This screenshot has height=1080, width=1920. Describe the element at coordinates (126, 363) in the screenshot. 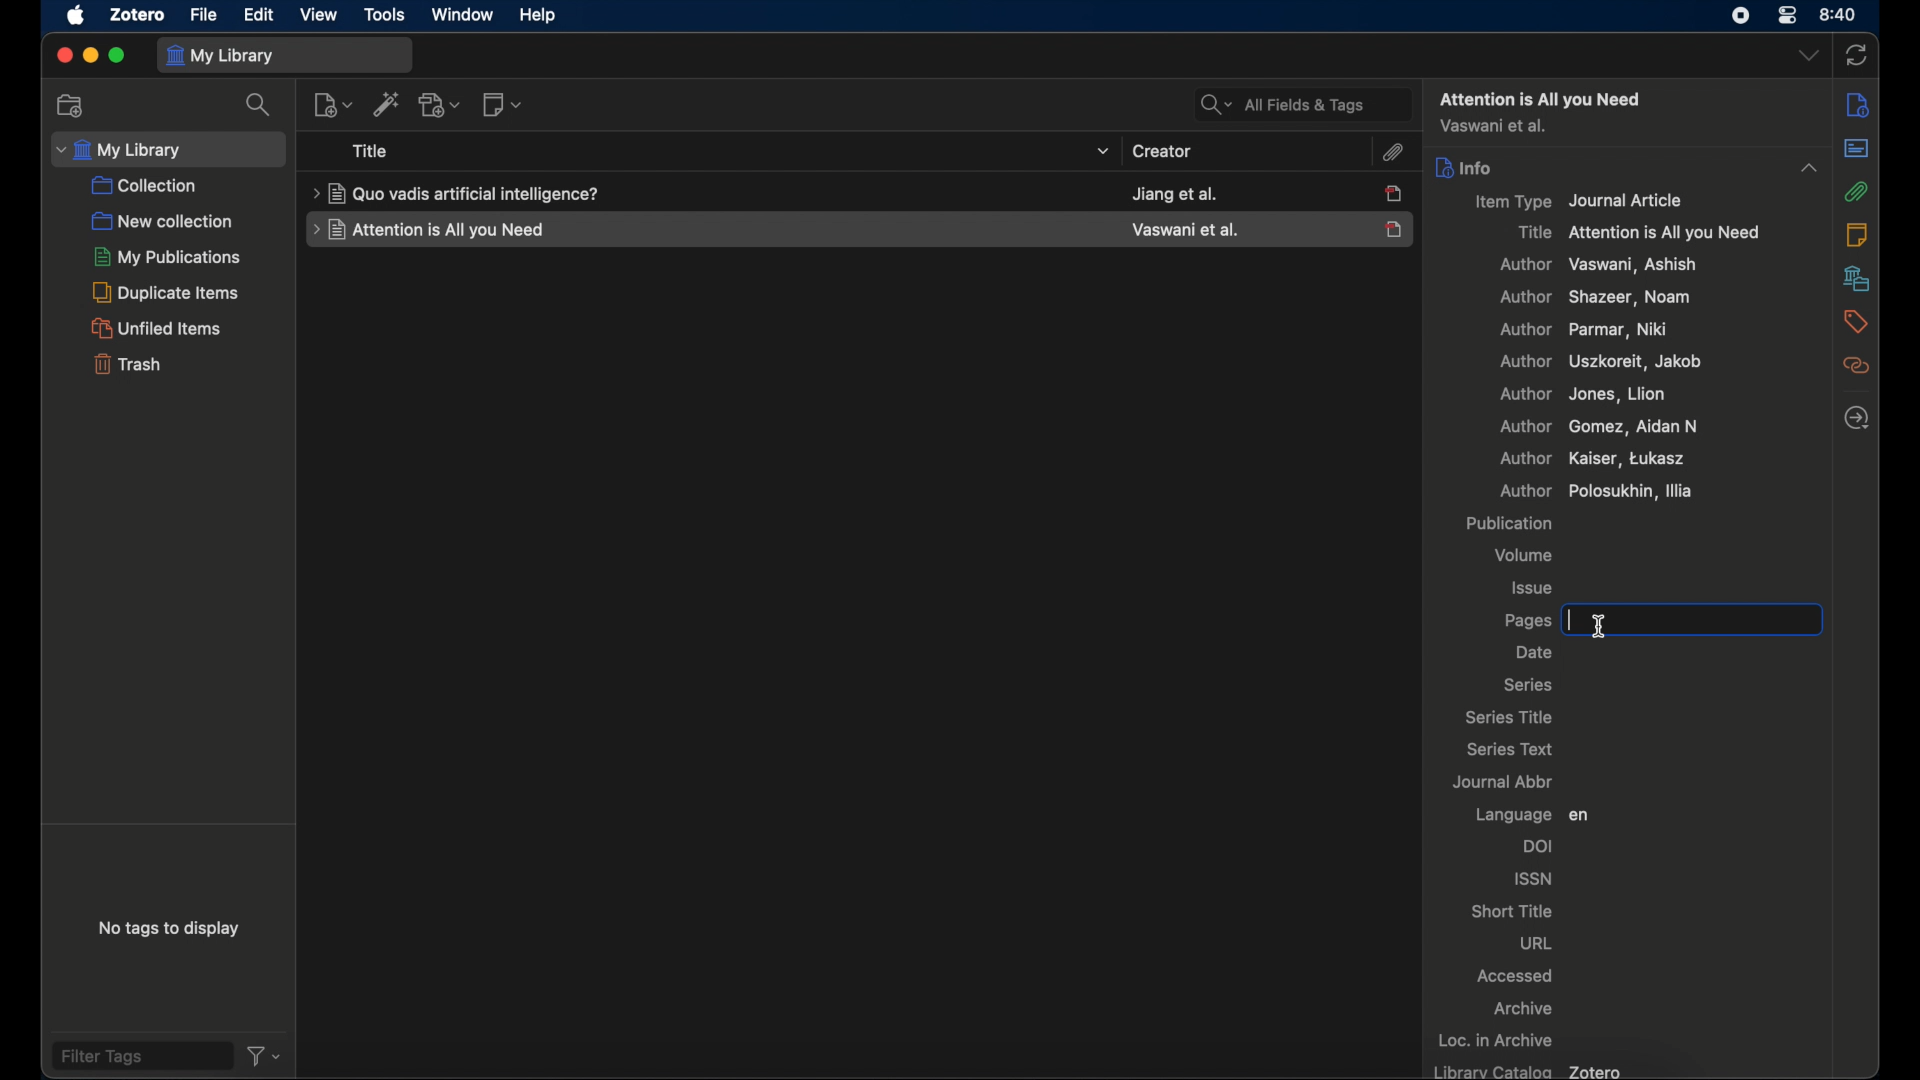

I see `trash` at that location.